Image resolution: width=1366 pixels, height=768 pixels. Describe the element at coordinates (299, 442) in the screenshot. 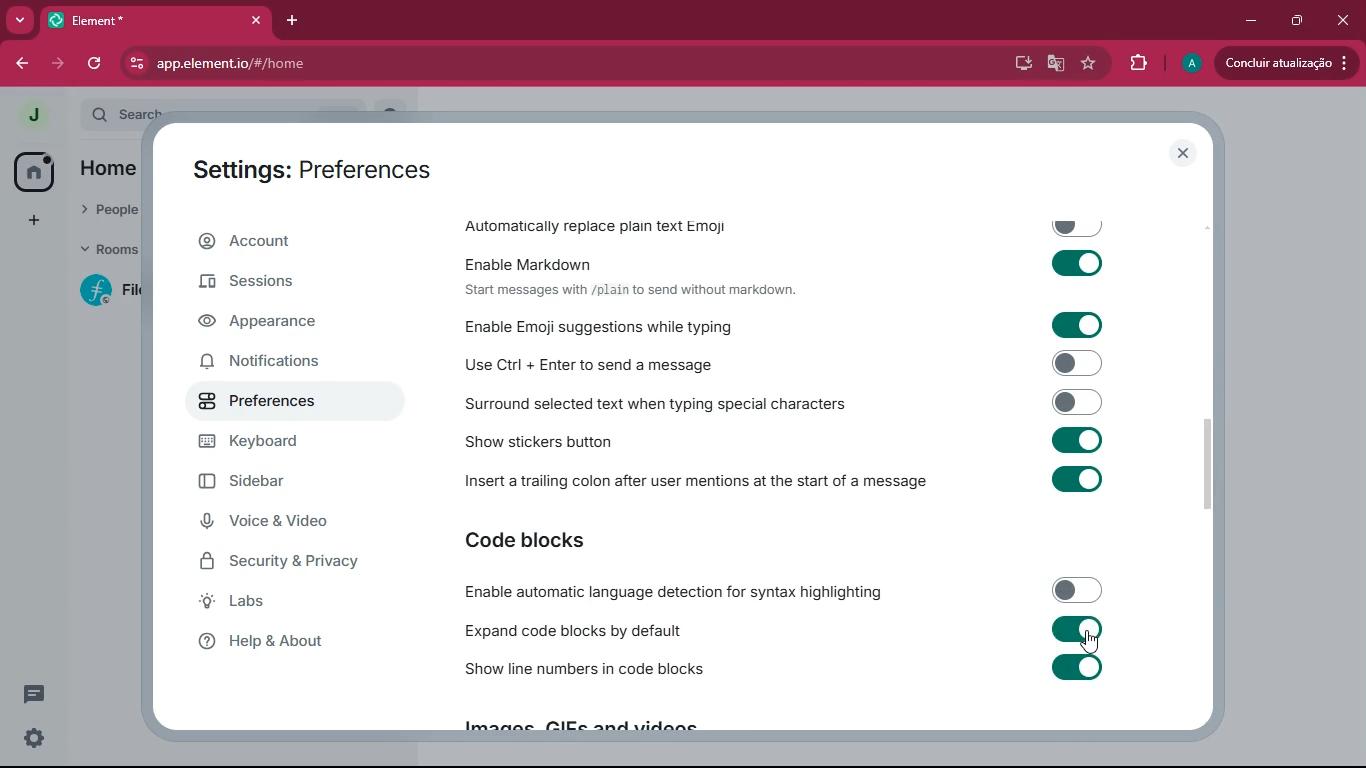

I see `keyboard` at that location.